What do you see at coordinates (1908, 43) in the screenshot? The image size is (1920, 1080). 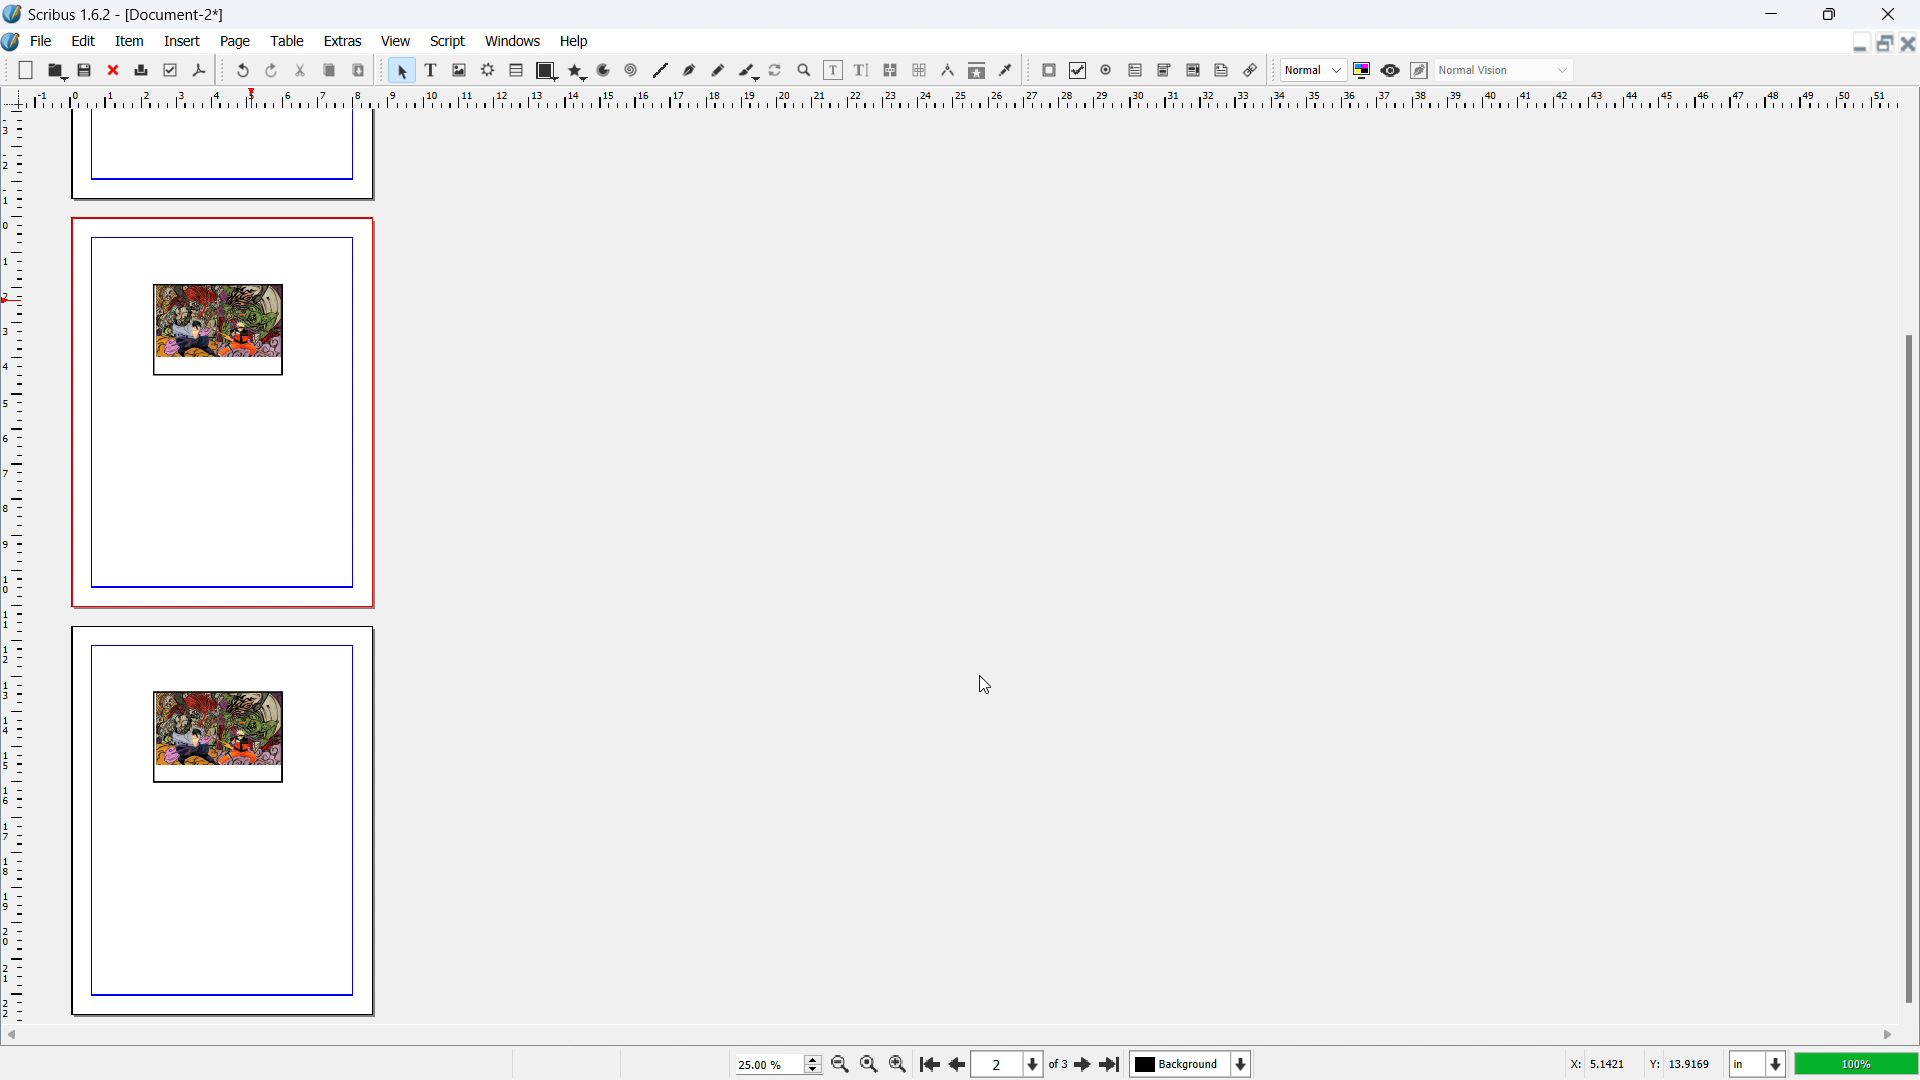 I see `close document` at bounding box center [1908, 43].